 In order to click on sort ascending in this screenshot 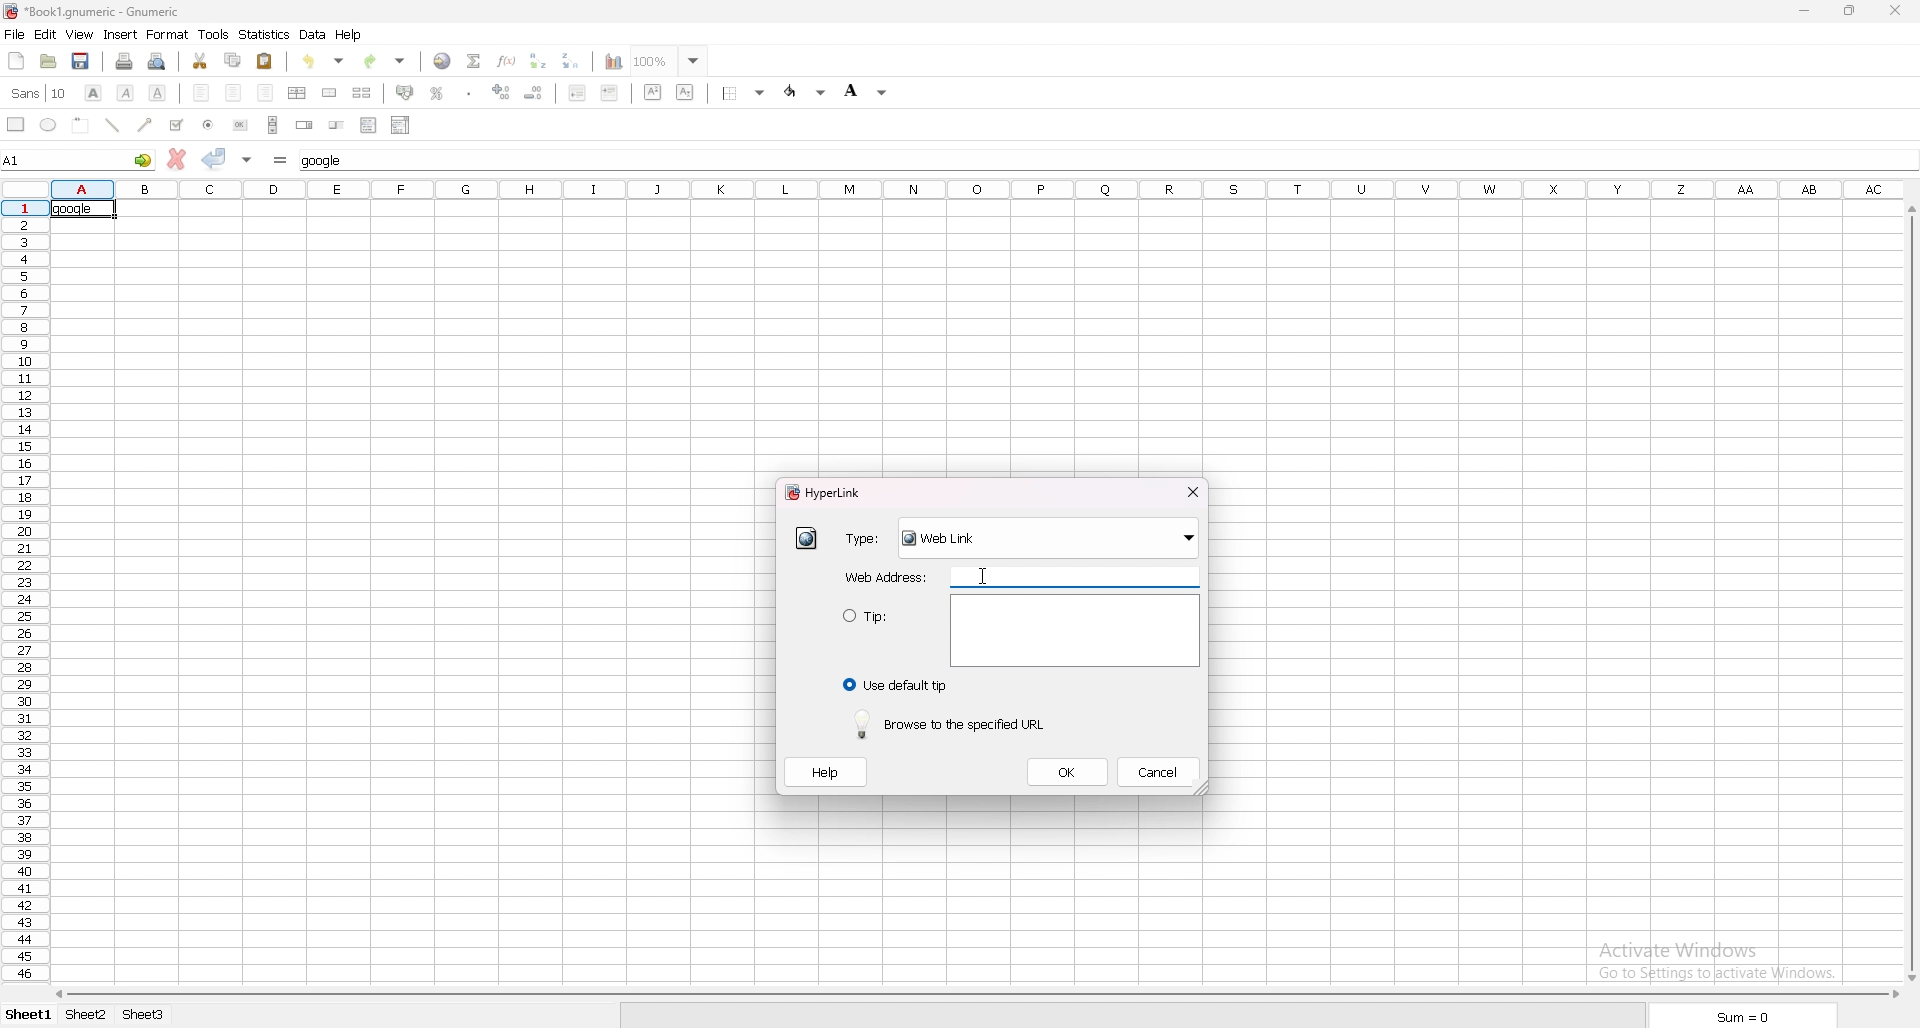, I will do `click(539, 60)`.